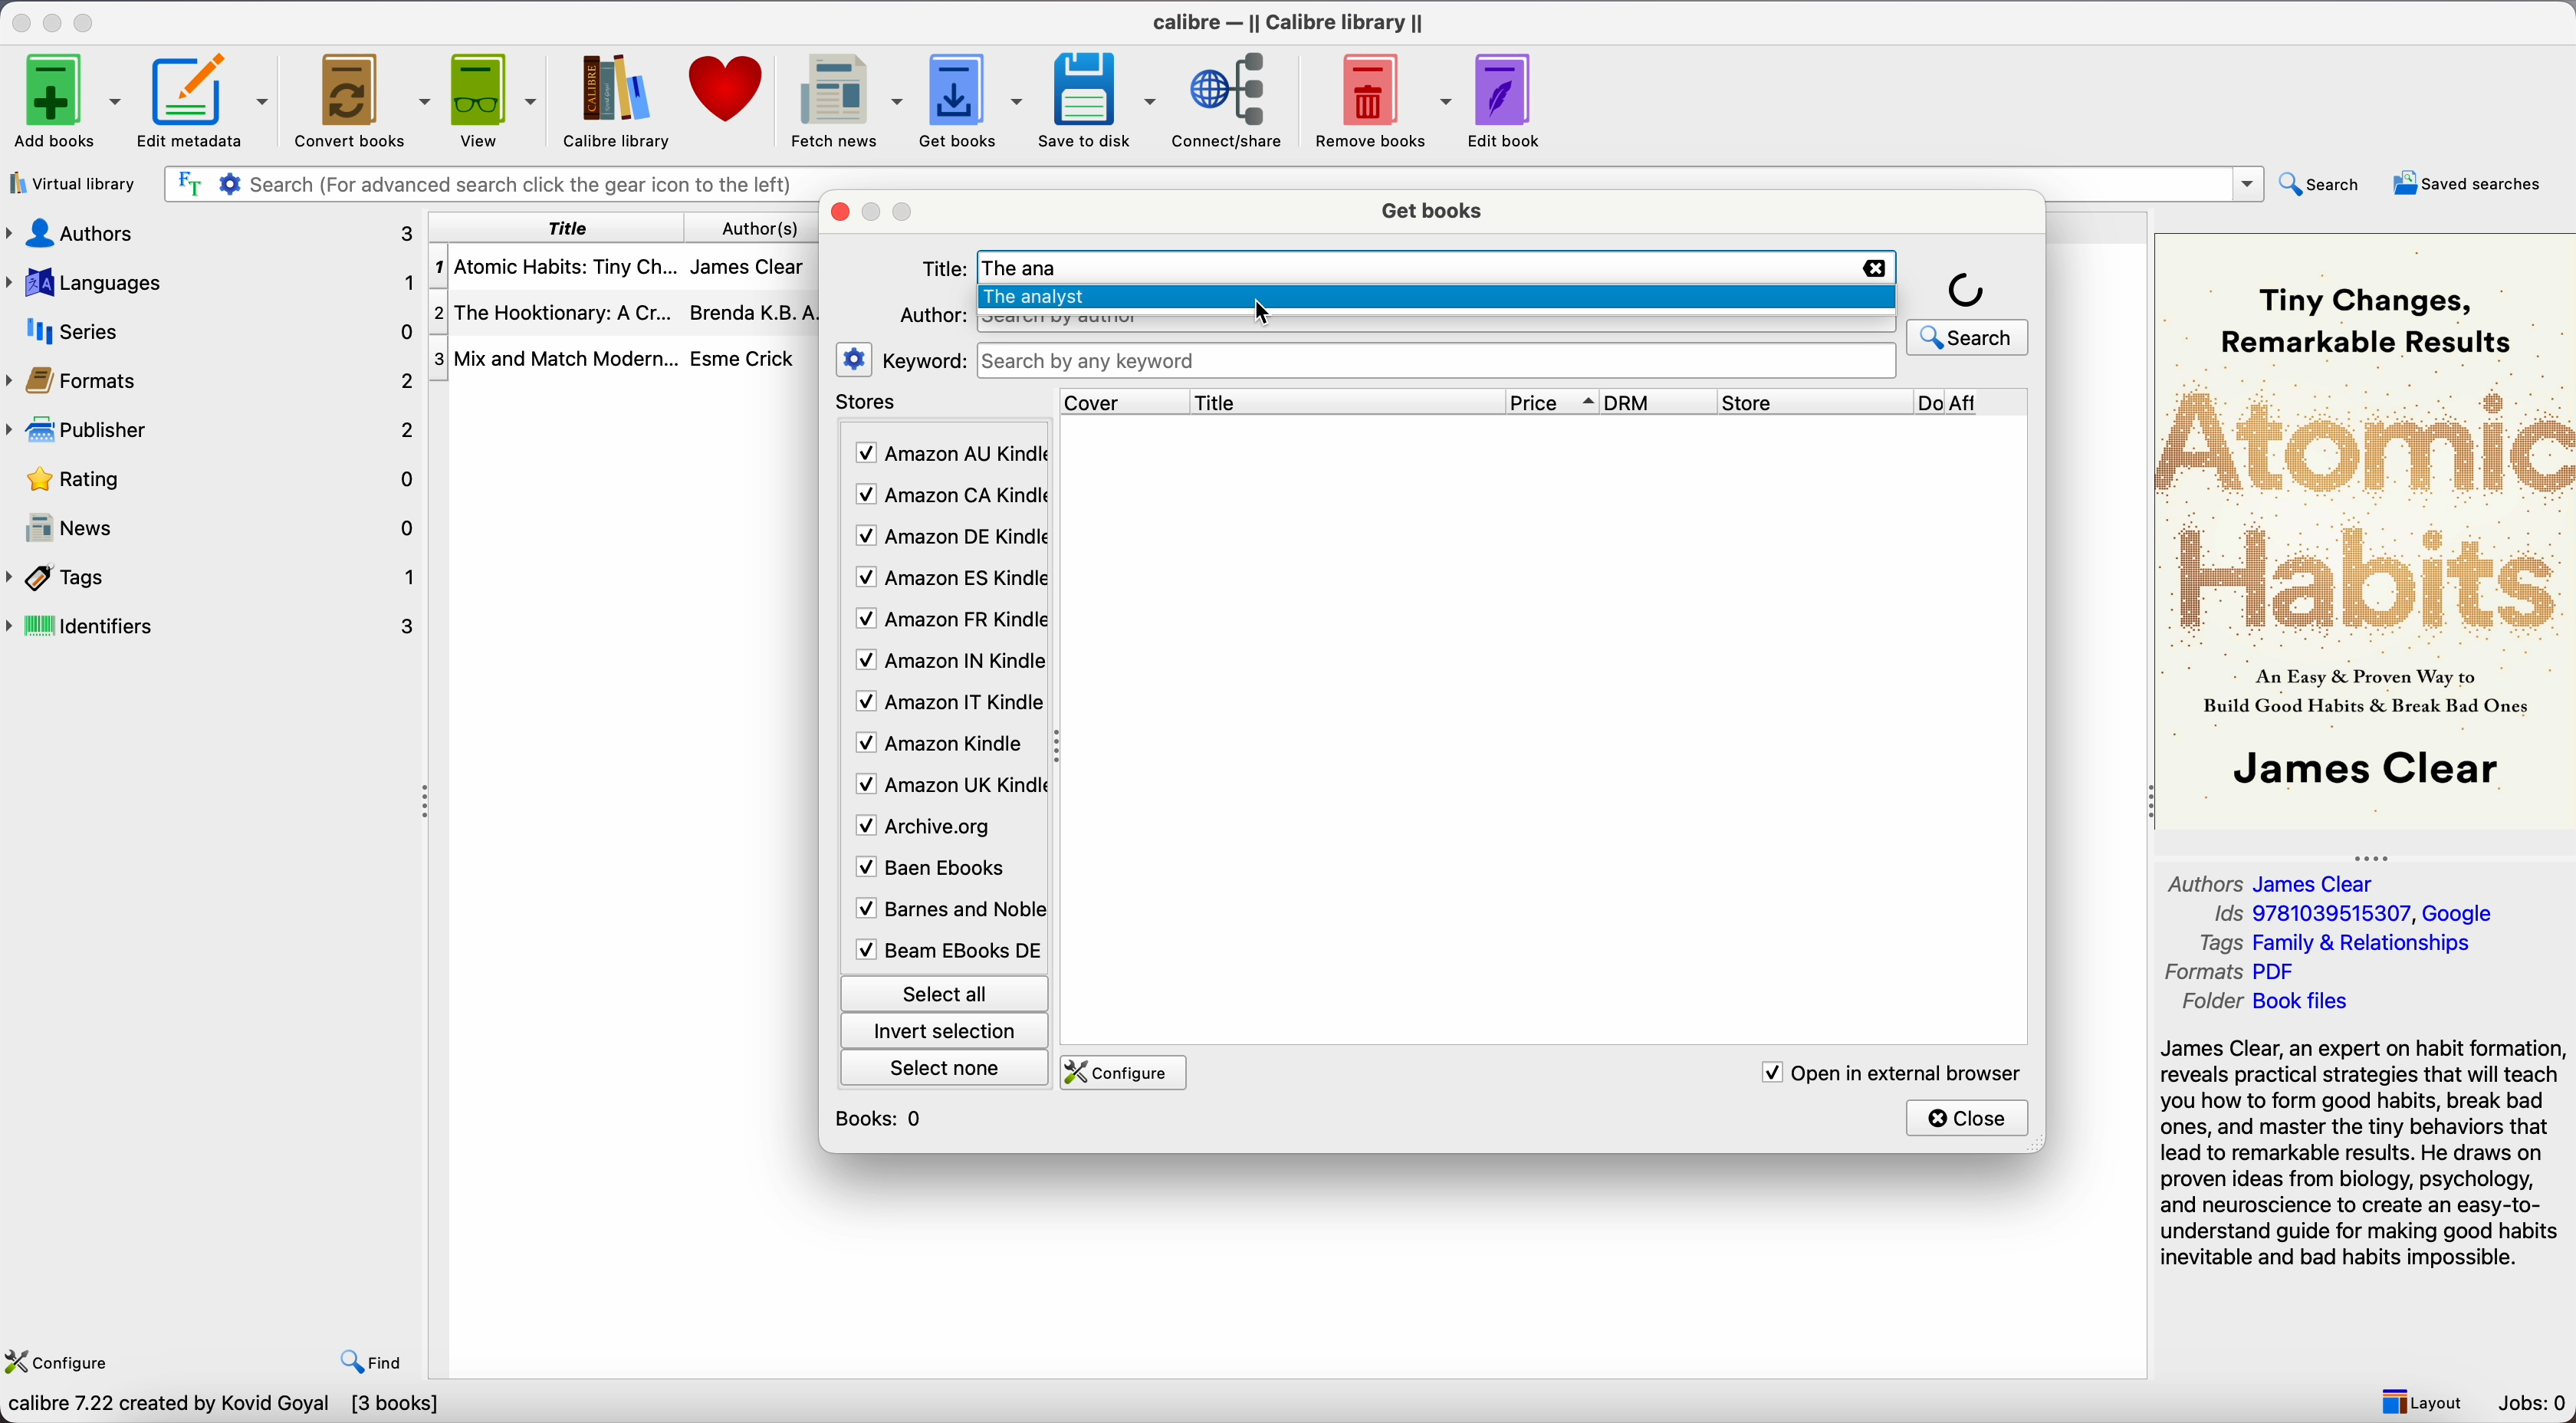  Describe the element at coordinates (1286, 20) in the screenshot. I see `Calibre - || Calibre library ||` at that location.